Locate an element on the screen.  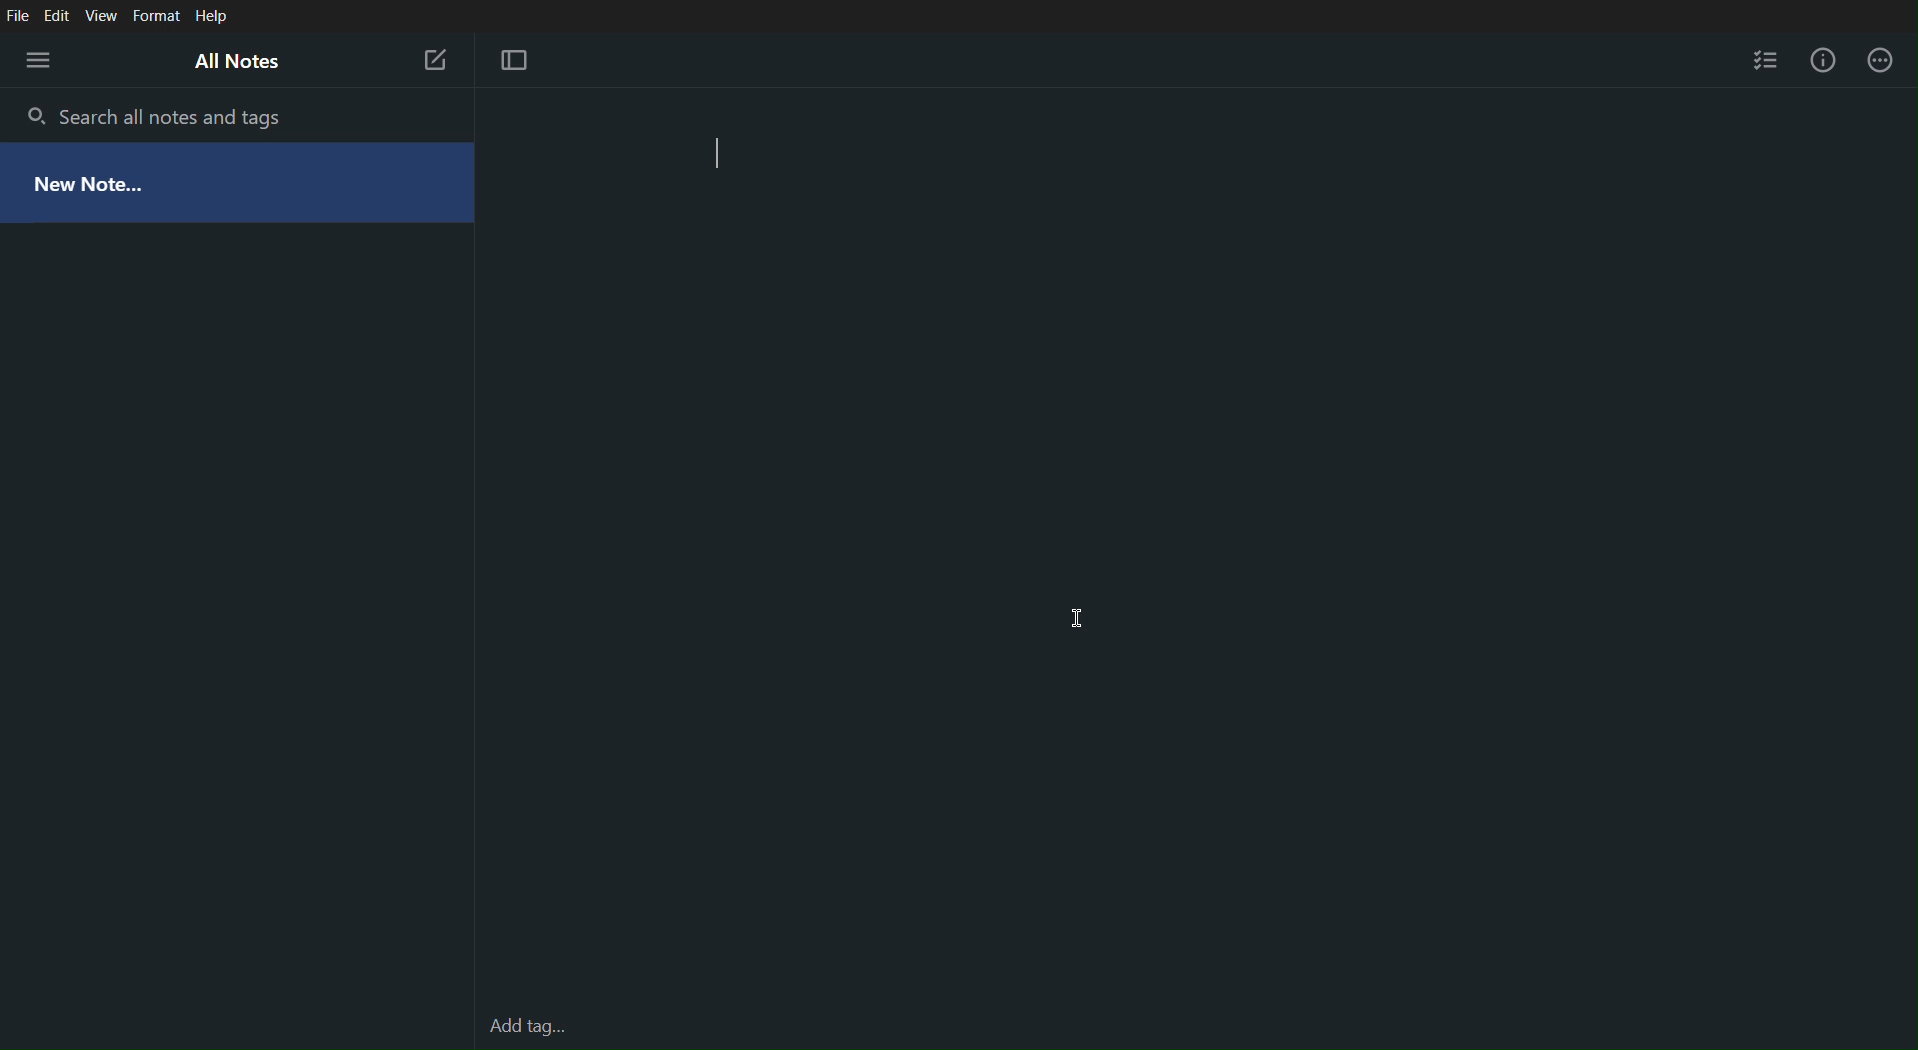
Menu is located at coordinates (40, 62).